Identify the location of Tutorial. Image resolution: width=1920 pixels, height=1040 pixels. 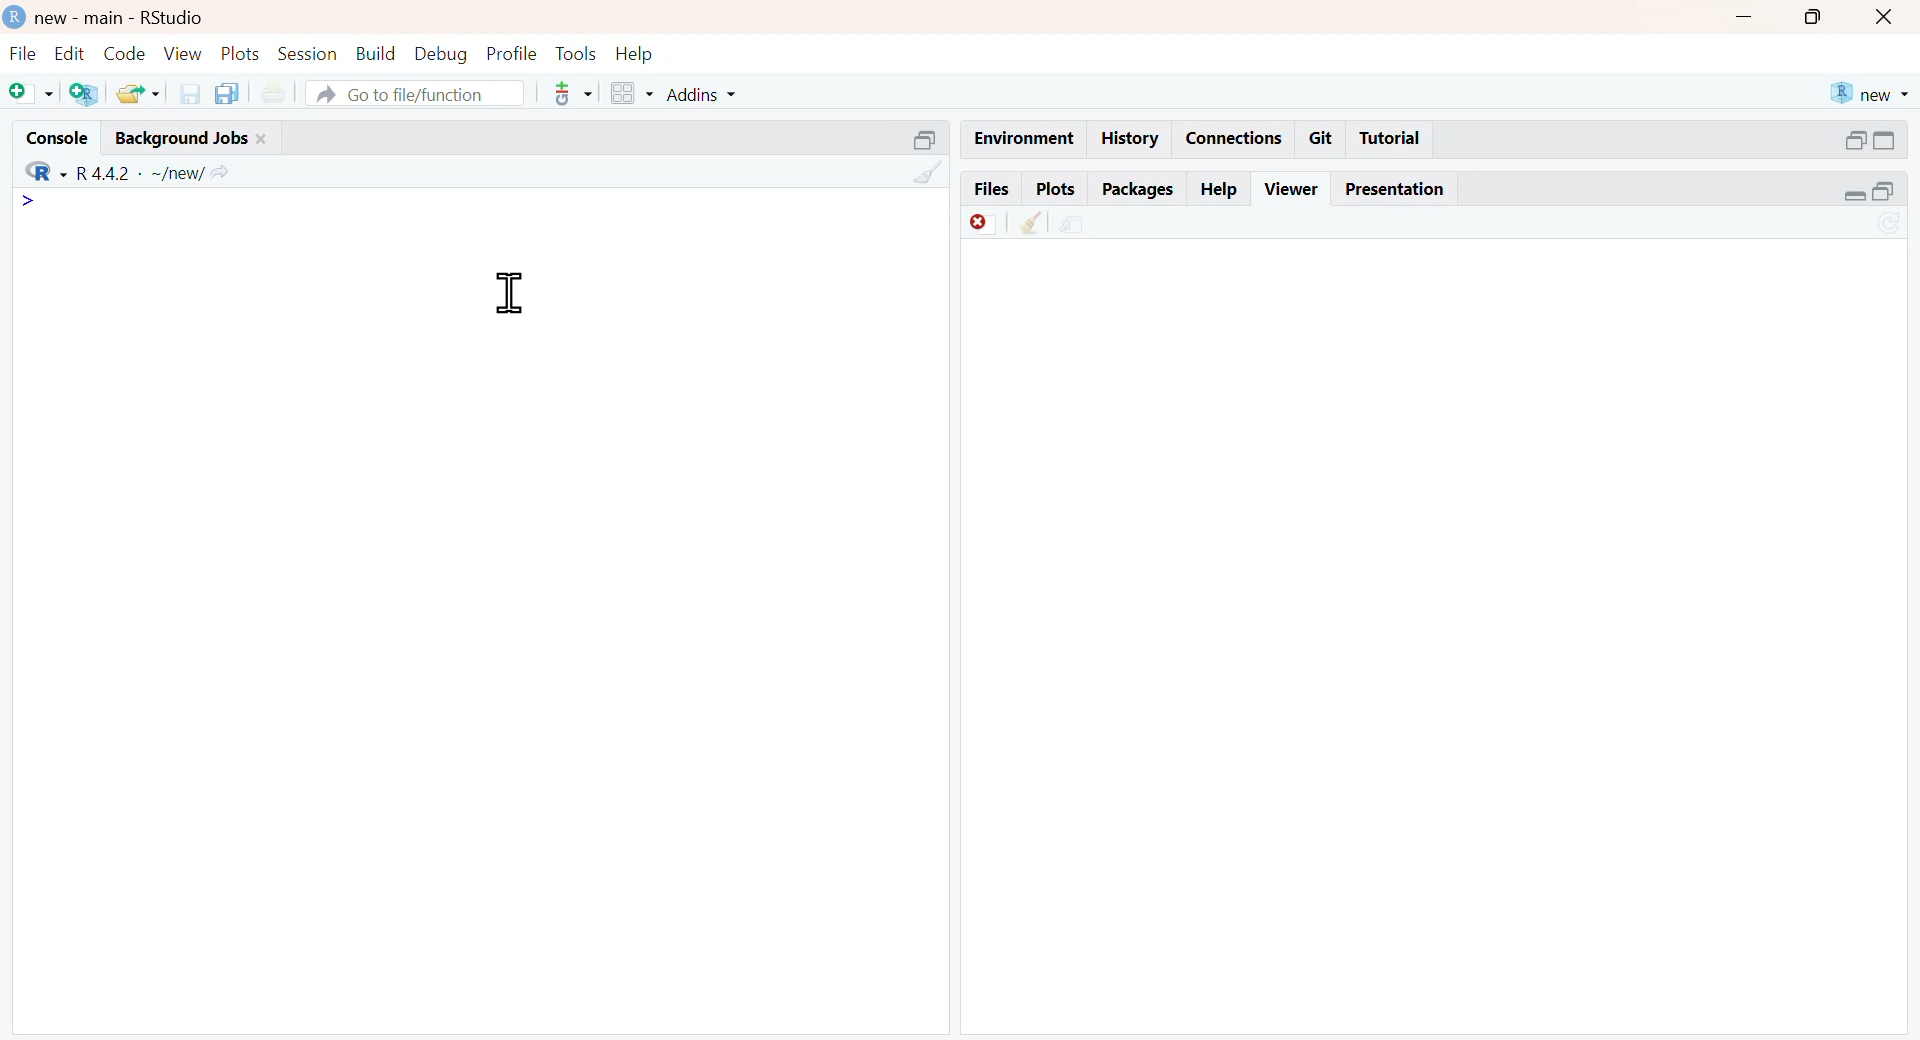
(1394, 139).